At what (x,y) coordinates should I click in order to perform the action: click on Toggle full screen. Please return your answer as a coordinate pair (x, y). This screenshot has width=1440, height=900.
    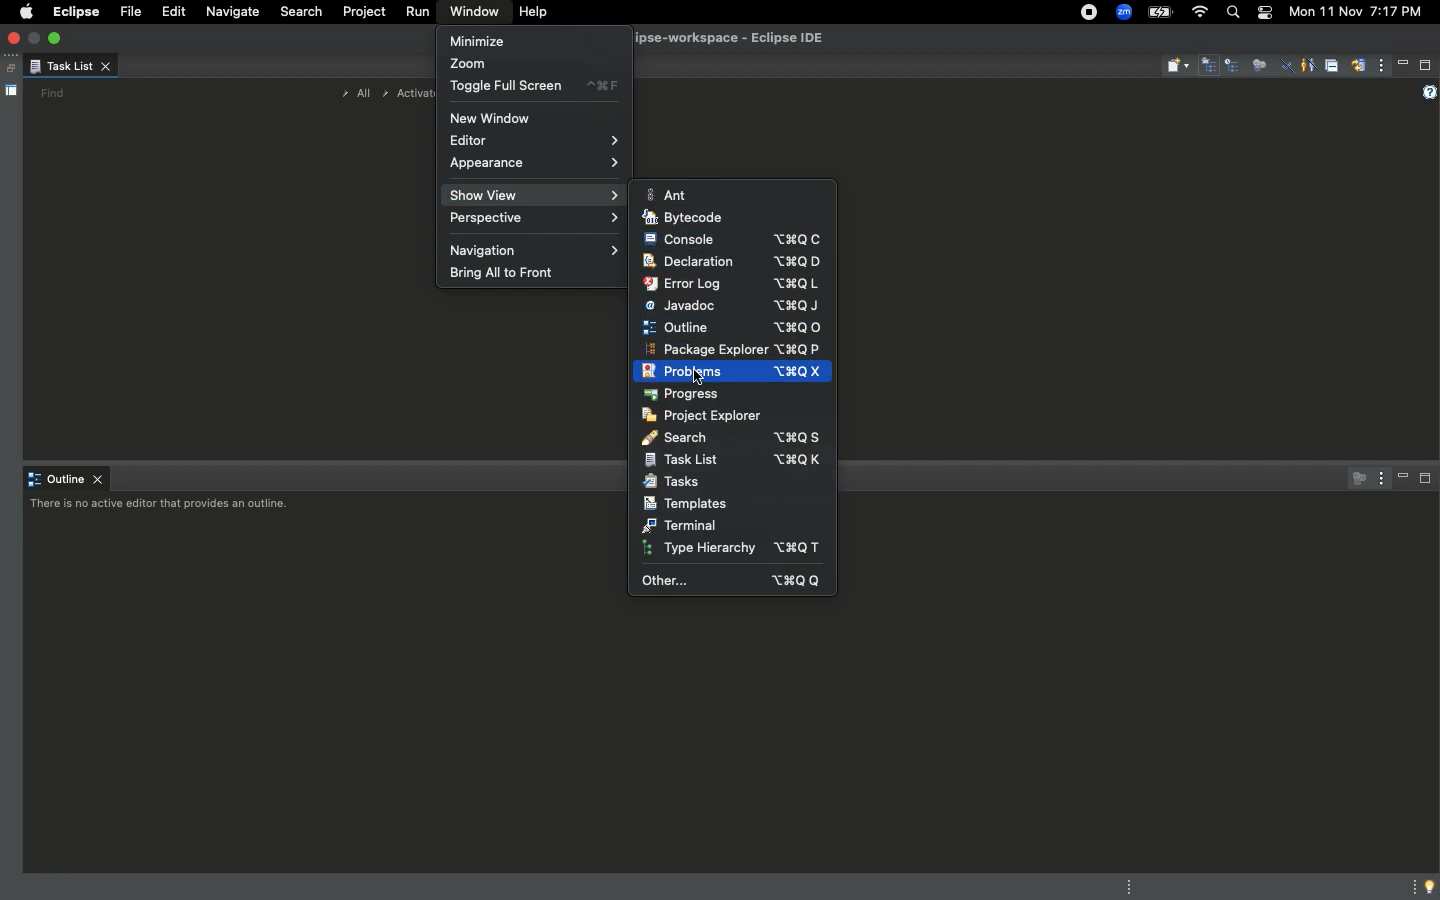
    Looking at the image, I should click on (533, 88).